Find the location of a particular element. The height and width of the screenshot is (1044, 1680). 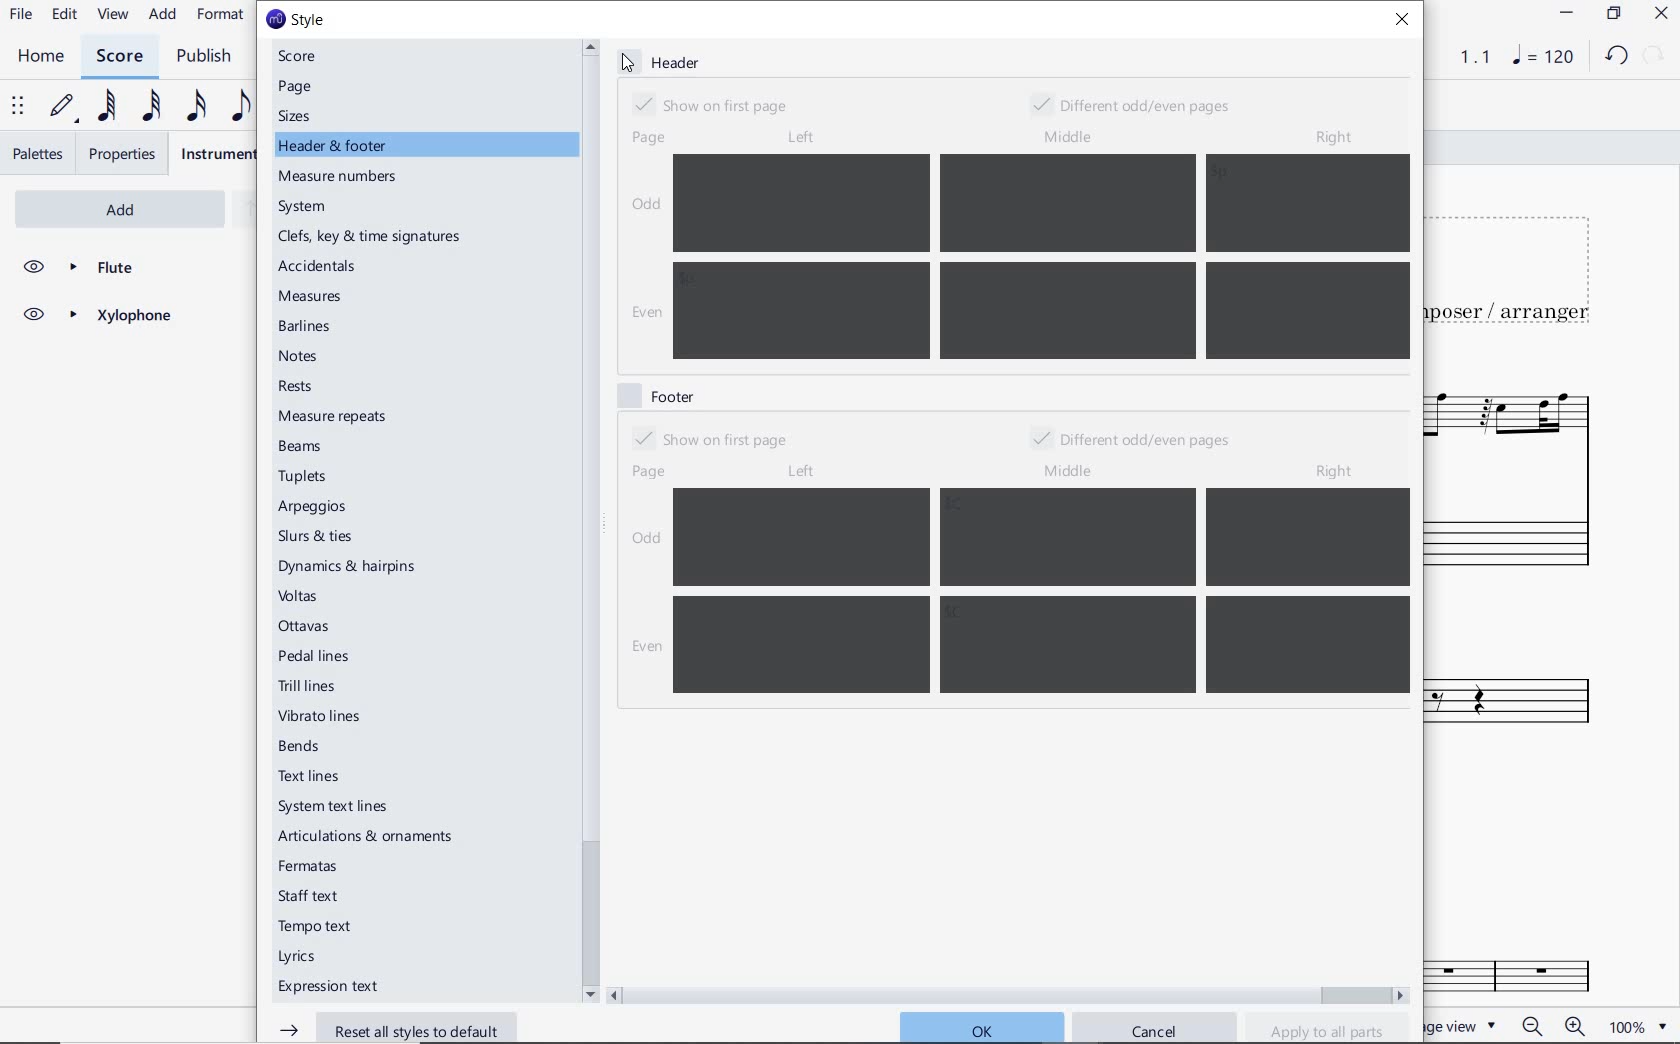

ottavas is located at coordinates (306, 626).